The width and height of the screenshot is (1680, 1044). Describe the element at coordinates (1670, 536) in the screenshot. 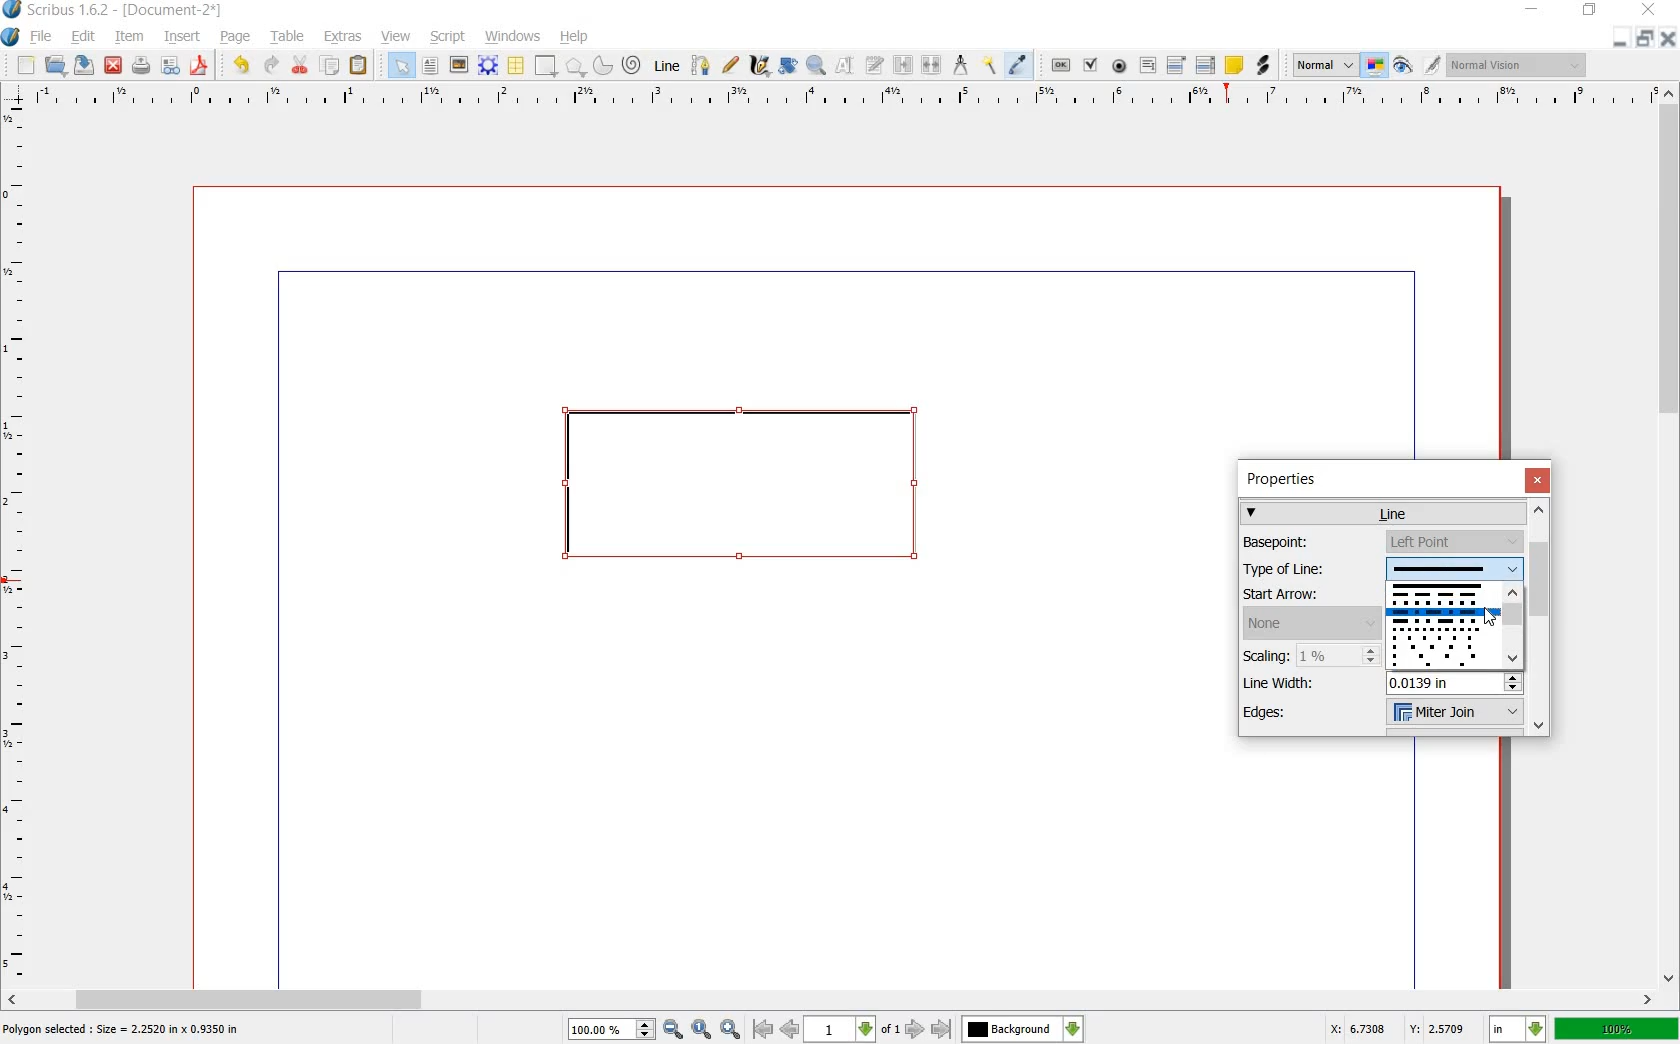

I see `SCROLLBAR` at that location.